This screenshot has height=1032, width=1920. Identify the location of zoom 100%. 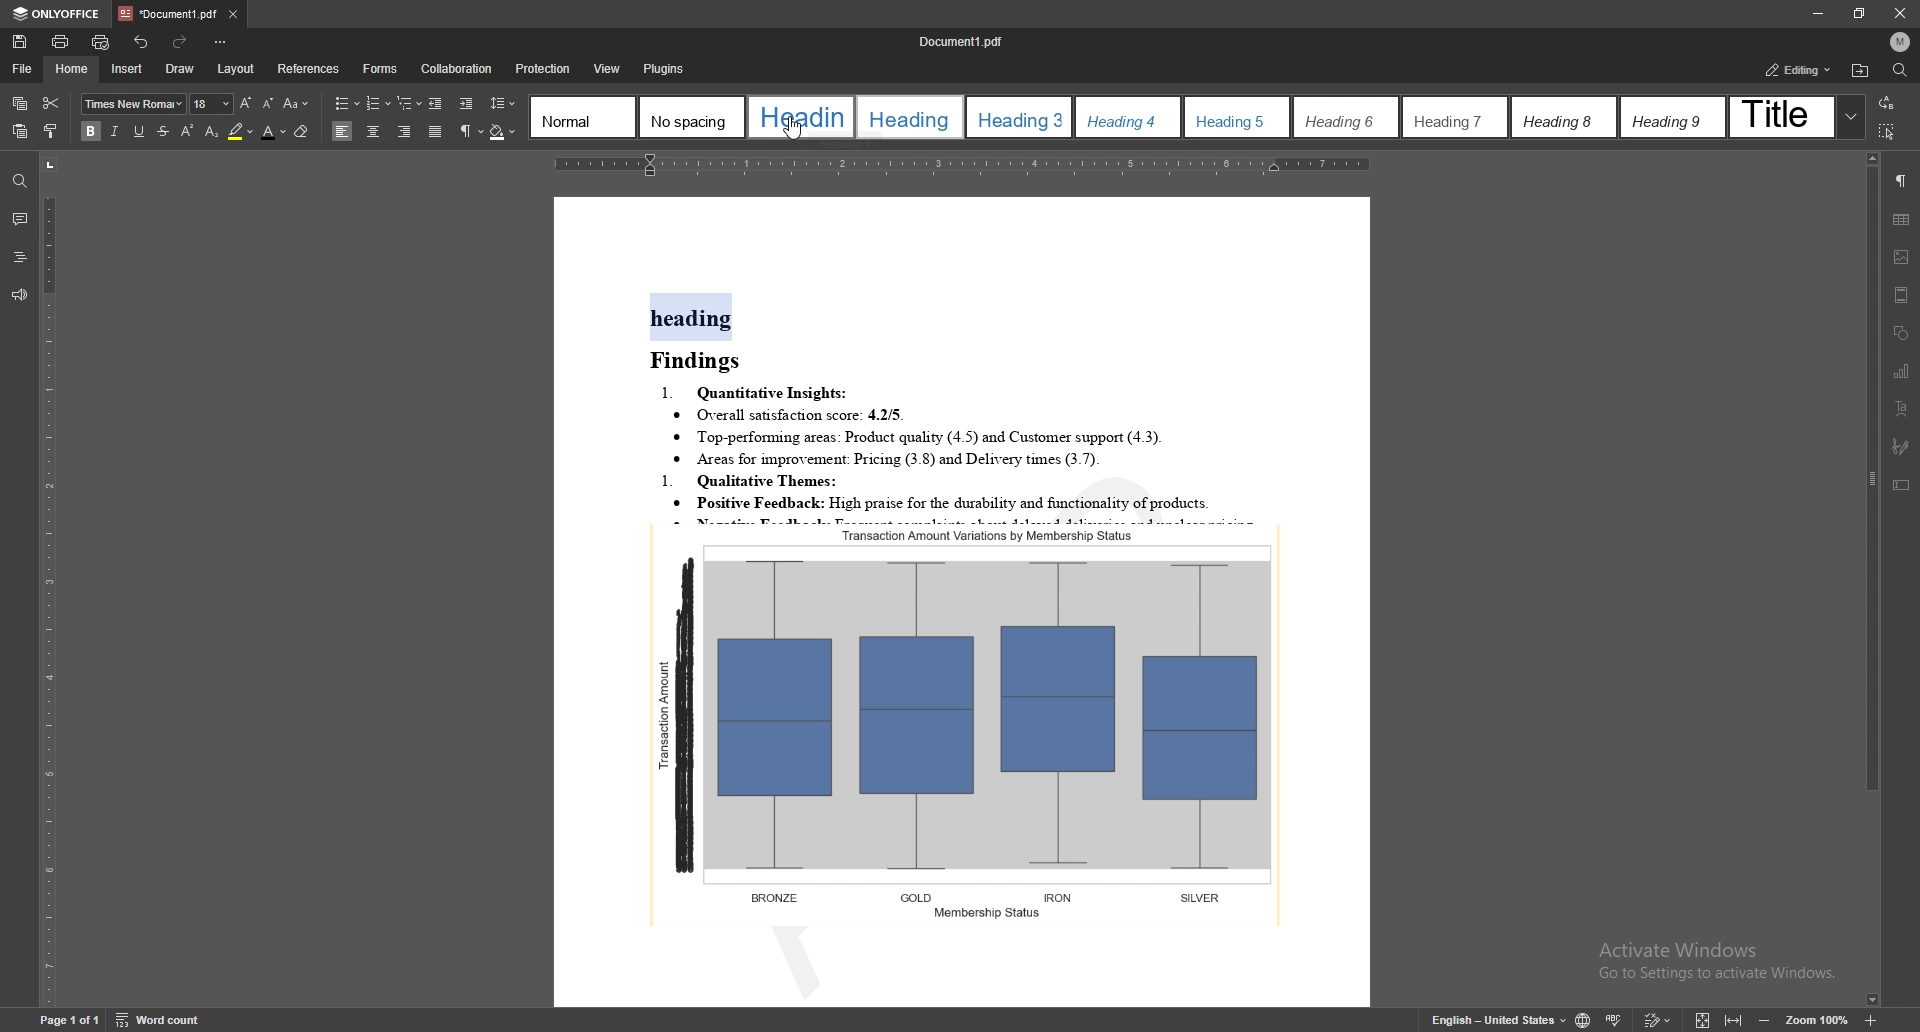
(1820, 1022).